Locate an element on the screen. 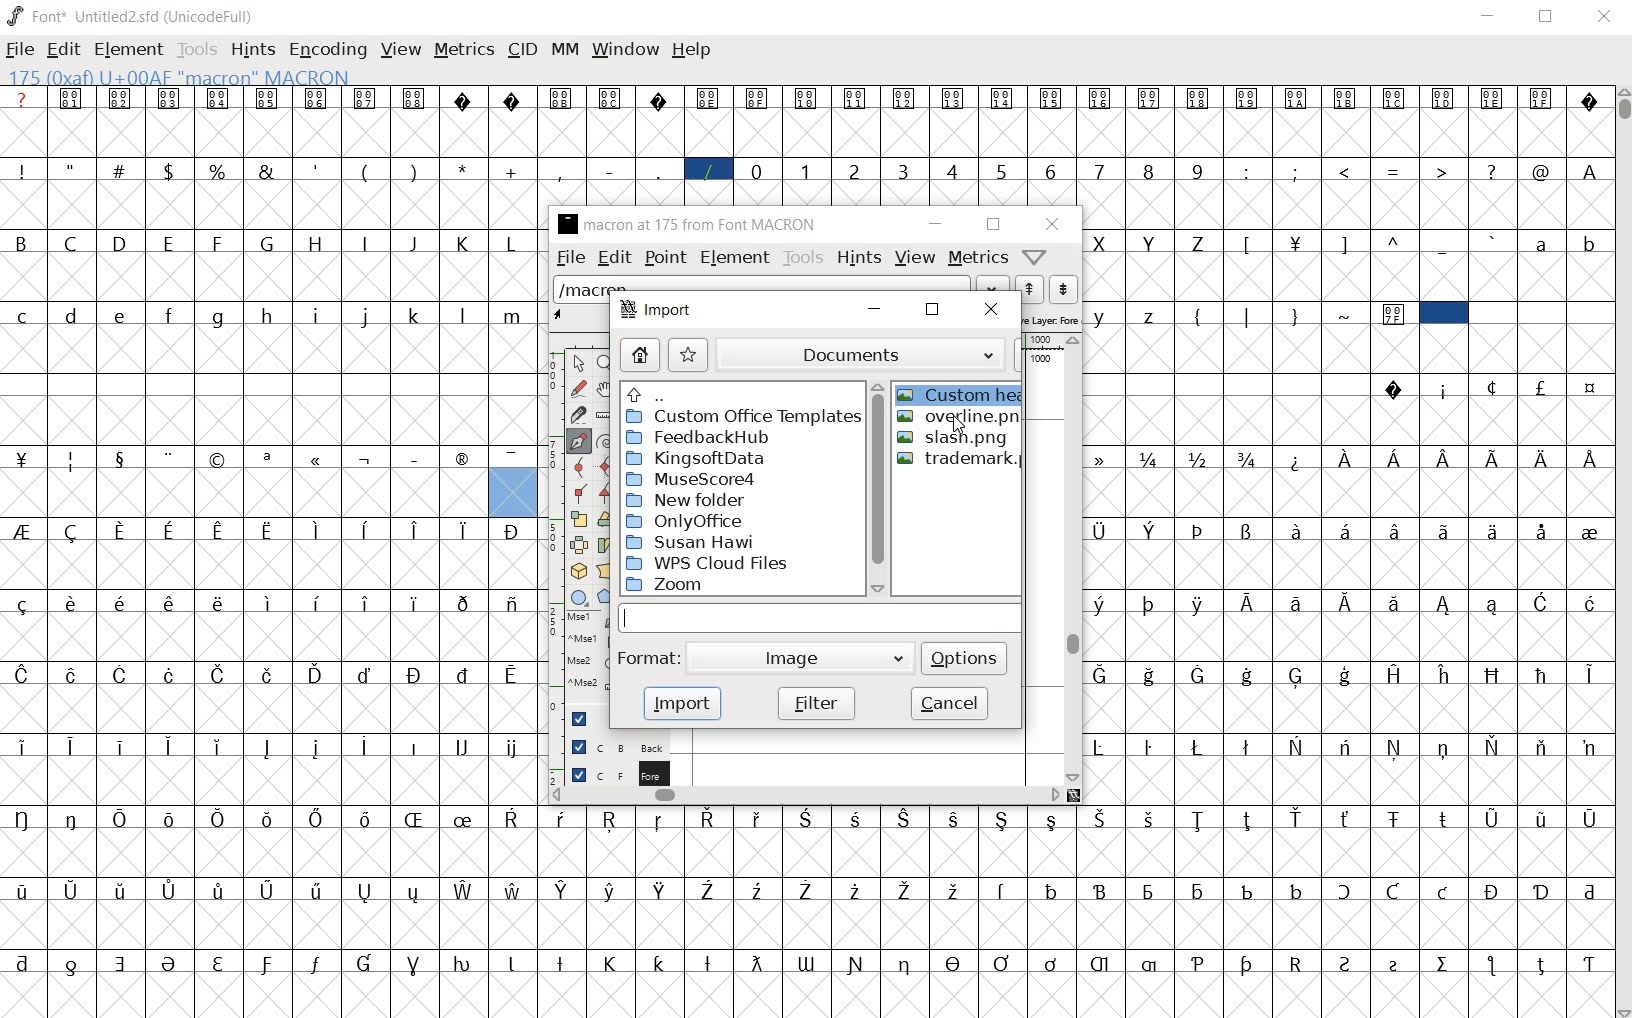 The width and height of the screenshot is (1632, 1018). Symbol is located at coordinates (464, 963).